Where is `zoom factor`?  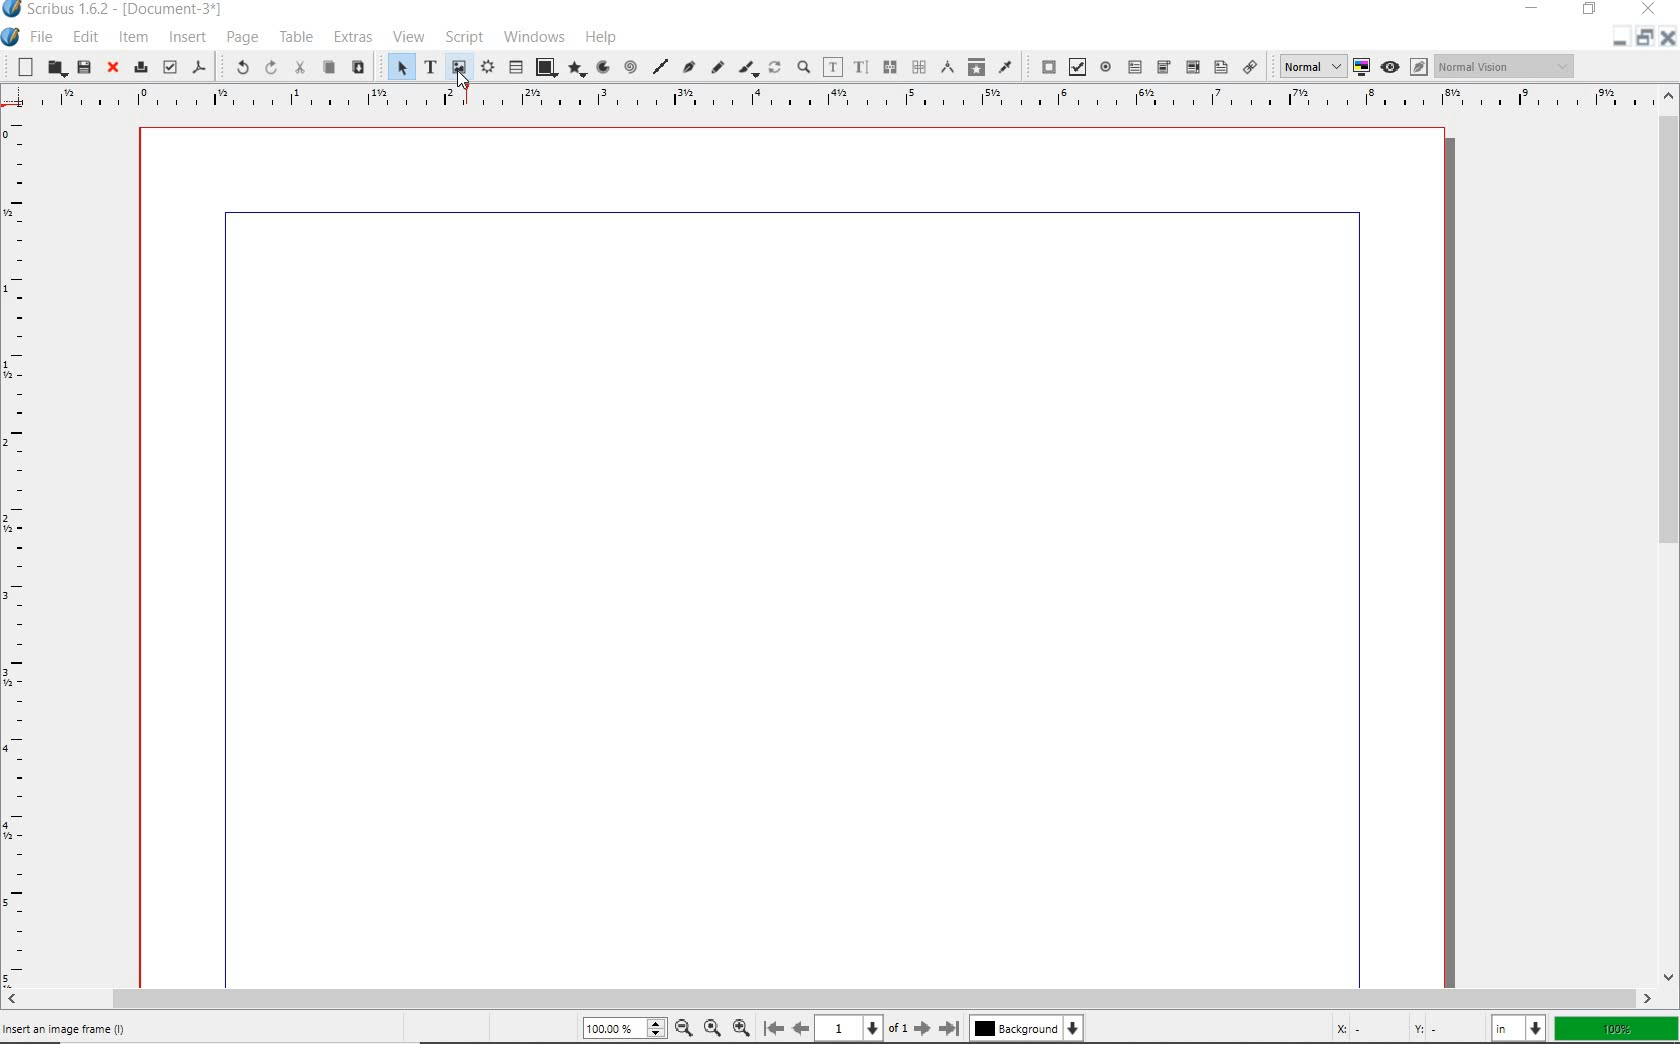
zoom factor is located at coordinates (1616, 1027).